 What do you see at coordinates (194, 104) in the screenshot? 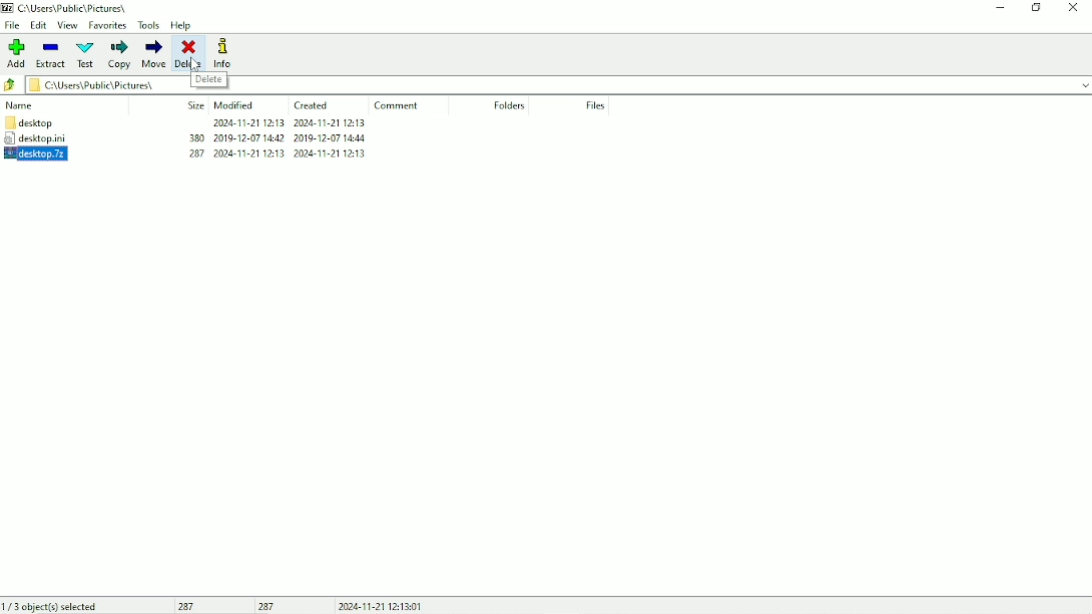
I see `Size` at bounding box center [194, 104].